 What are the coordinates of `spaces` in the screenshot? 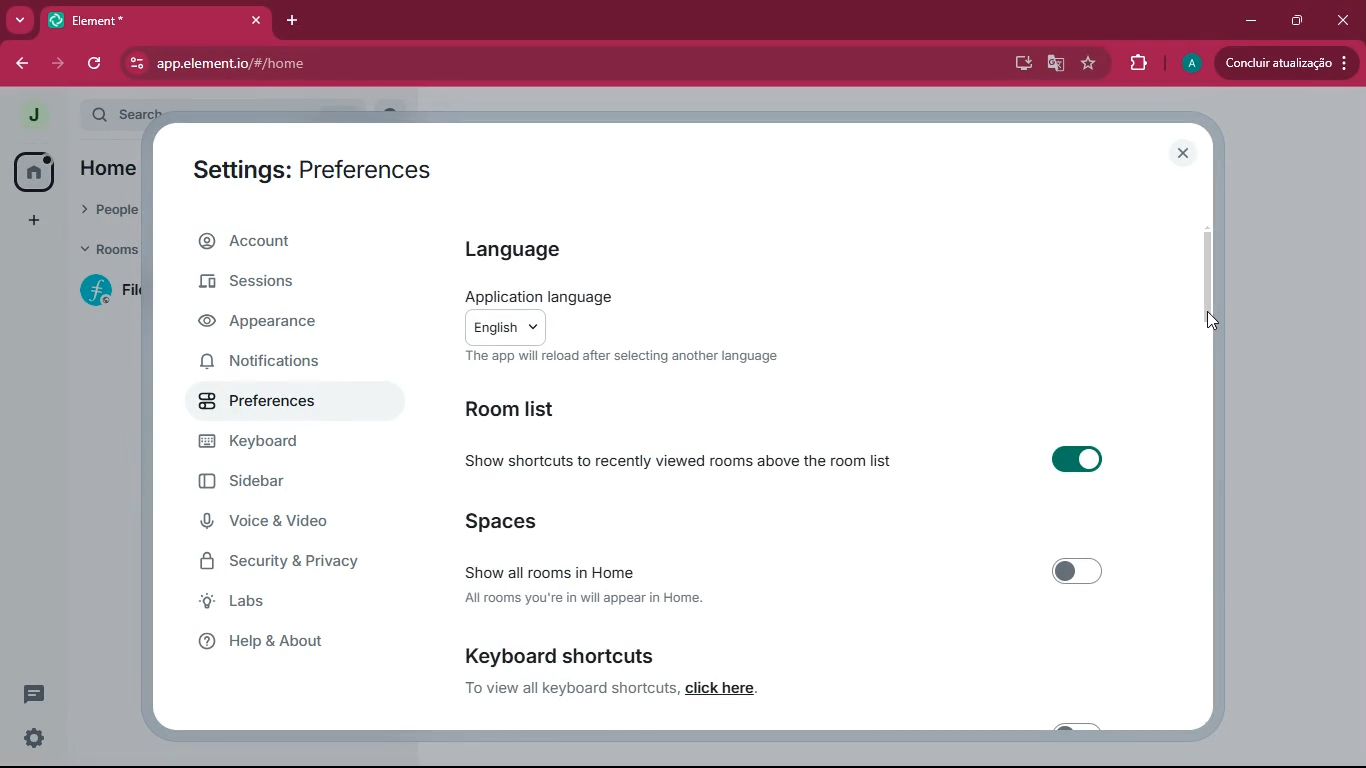 It's located at (517, 521).